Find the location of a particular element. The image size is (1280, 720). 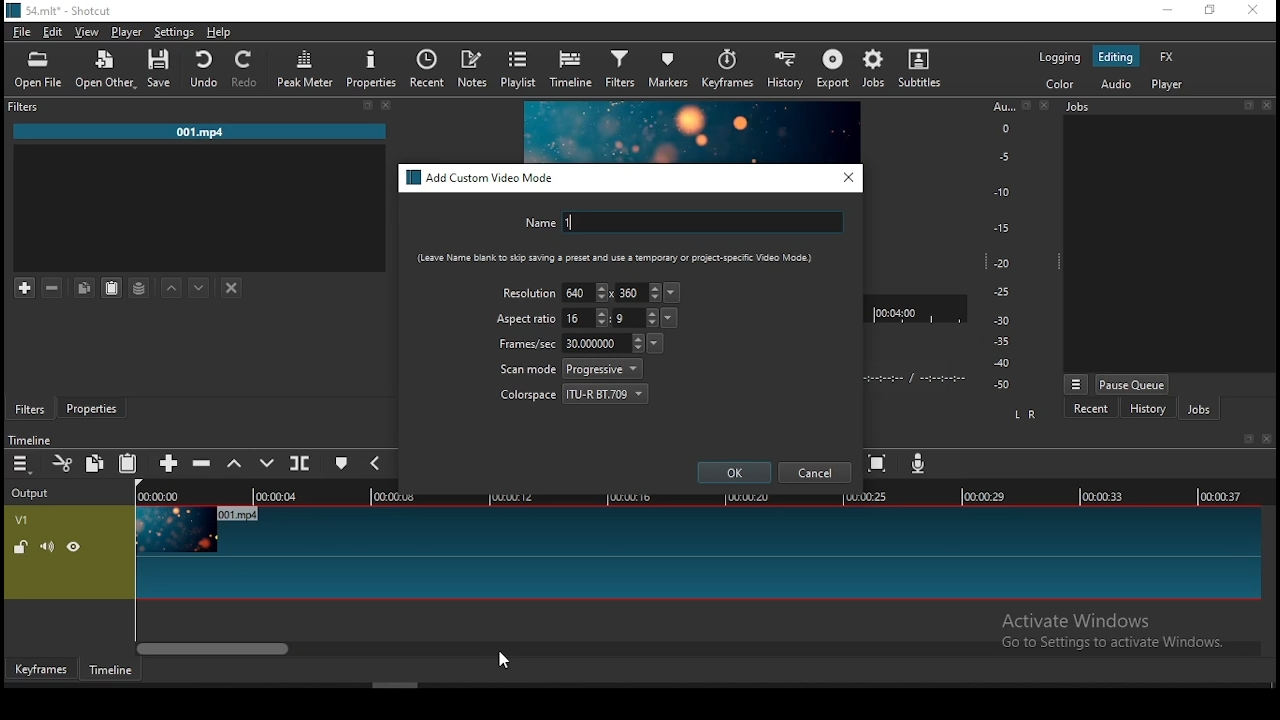

00:00:04 is located at coordinates (279, 496).